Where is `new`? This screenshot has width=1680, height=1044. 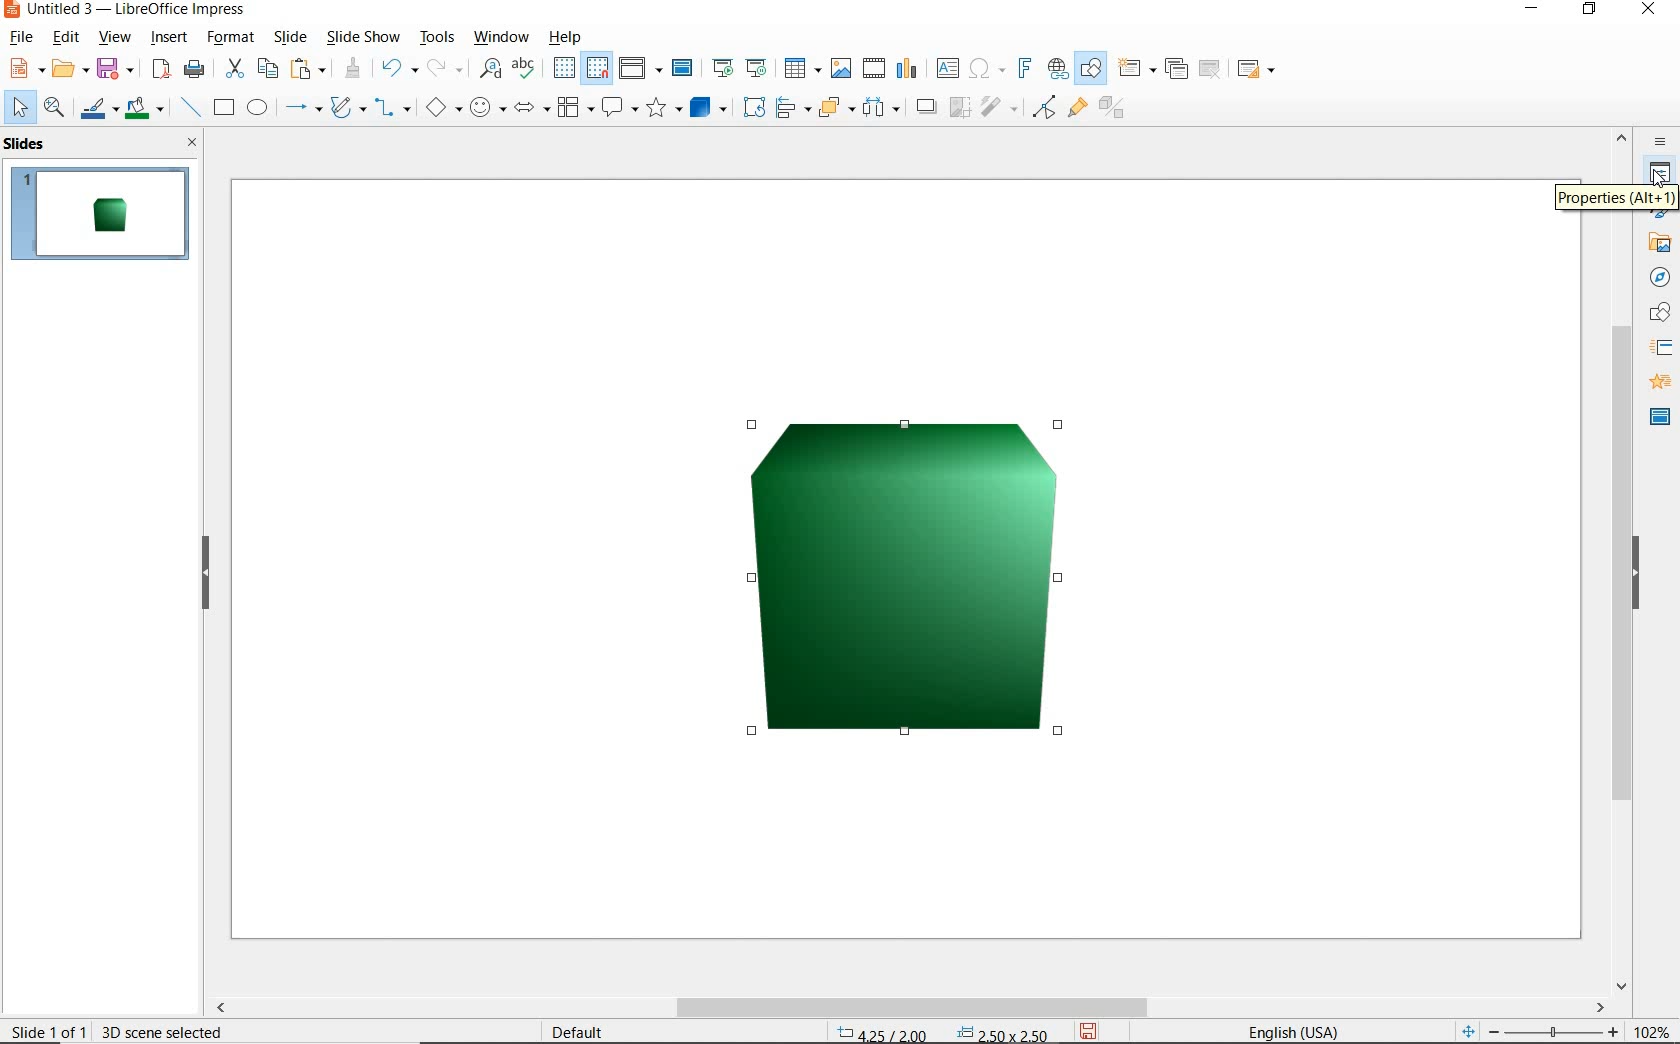 new is located at coordinates (25, 69).